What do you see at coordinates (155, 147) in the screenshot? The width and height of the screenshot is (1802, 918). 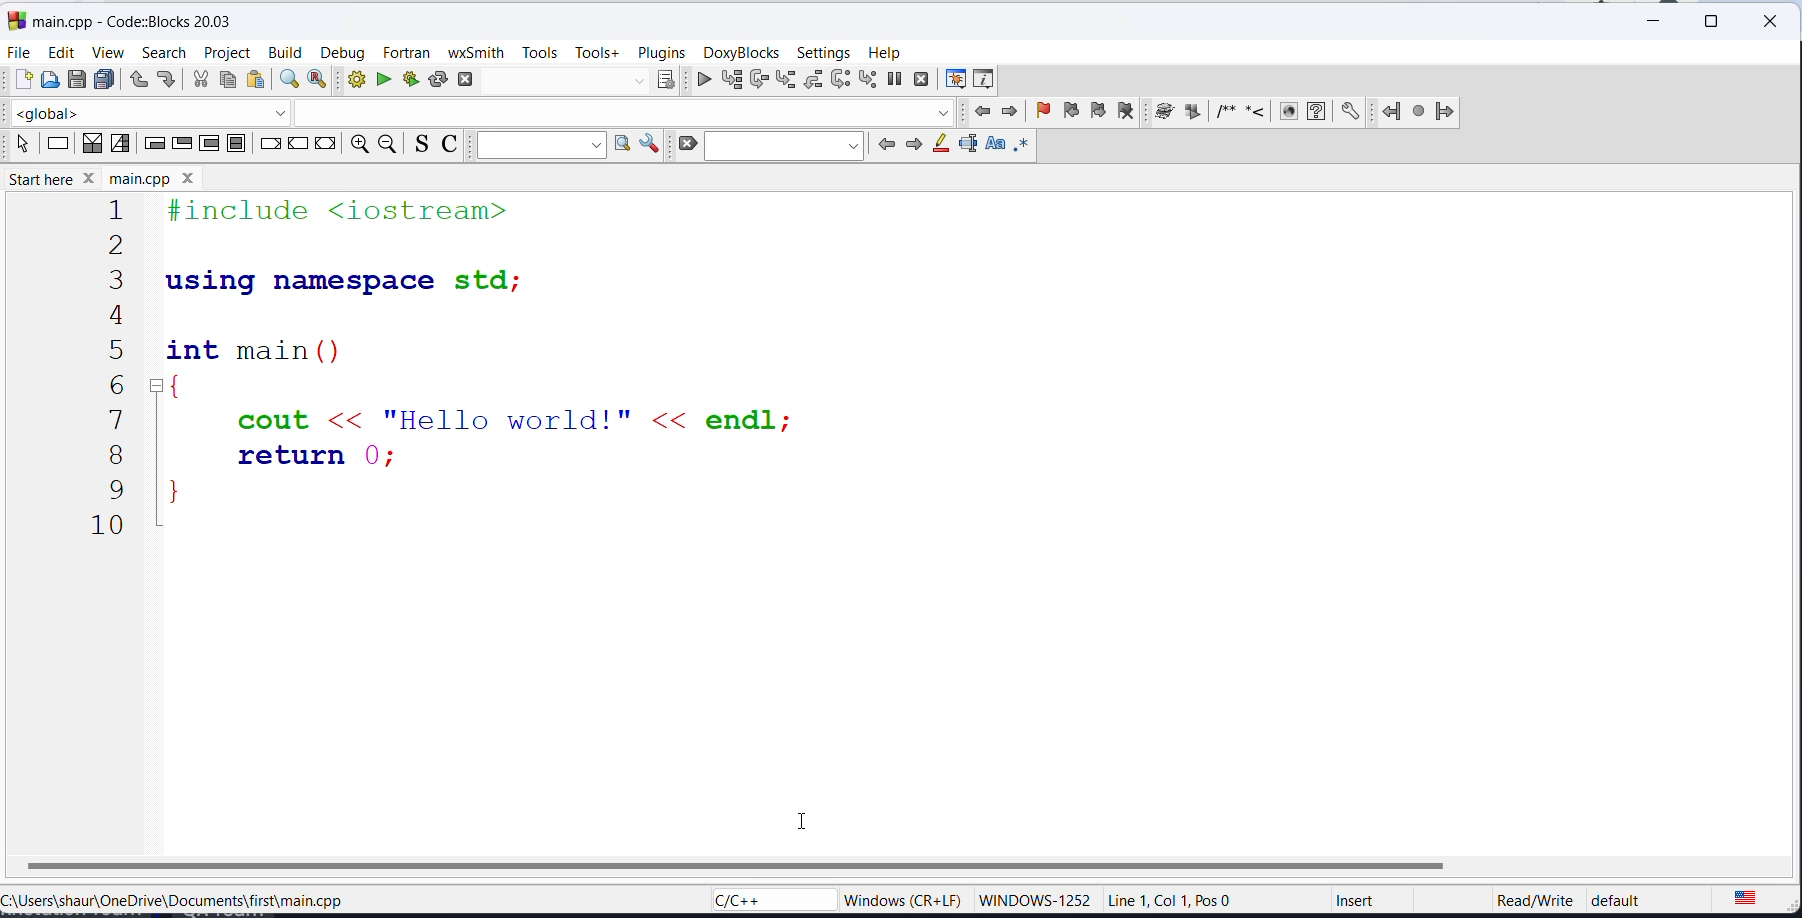 I see `entry condition loop` at bounding box center [155, 147].